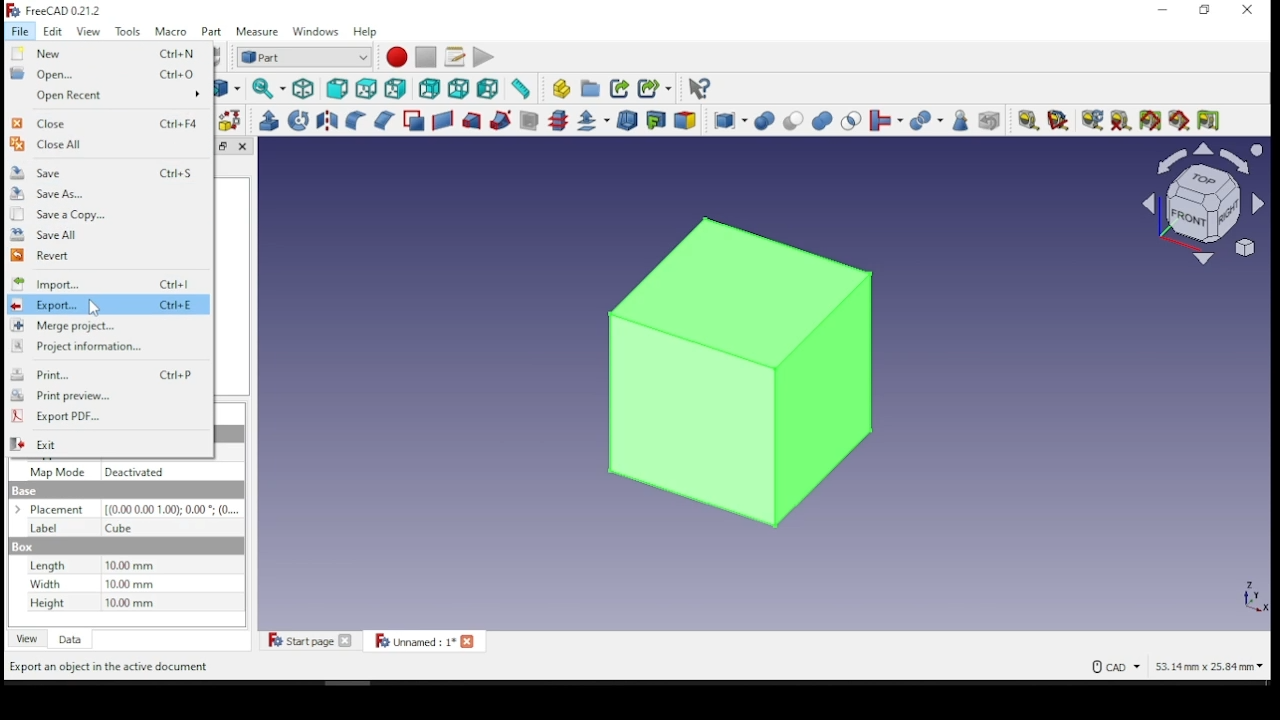  I want to click on save, so click(106, 172).